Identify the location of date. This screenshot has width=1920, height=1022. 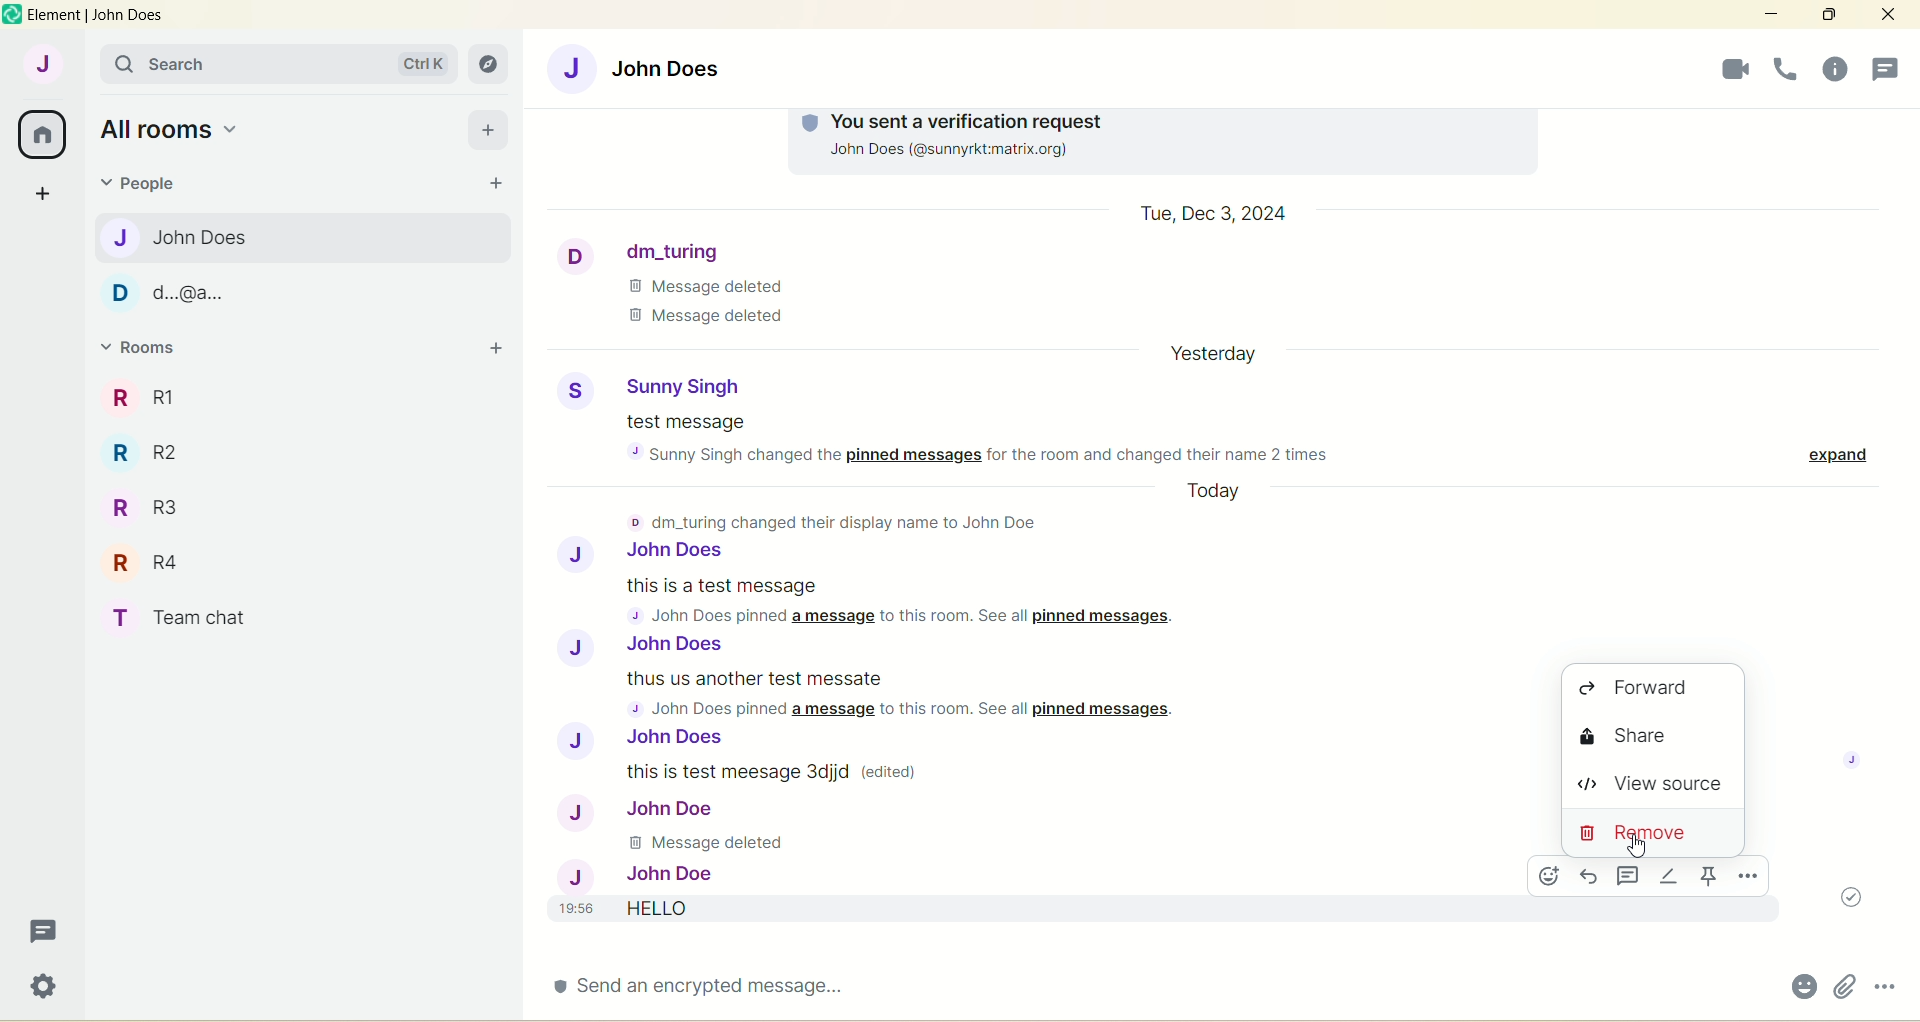
(1221, 359).